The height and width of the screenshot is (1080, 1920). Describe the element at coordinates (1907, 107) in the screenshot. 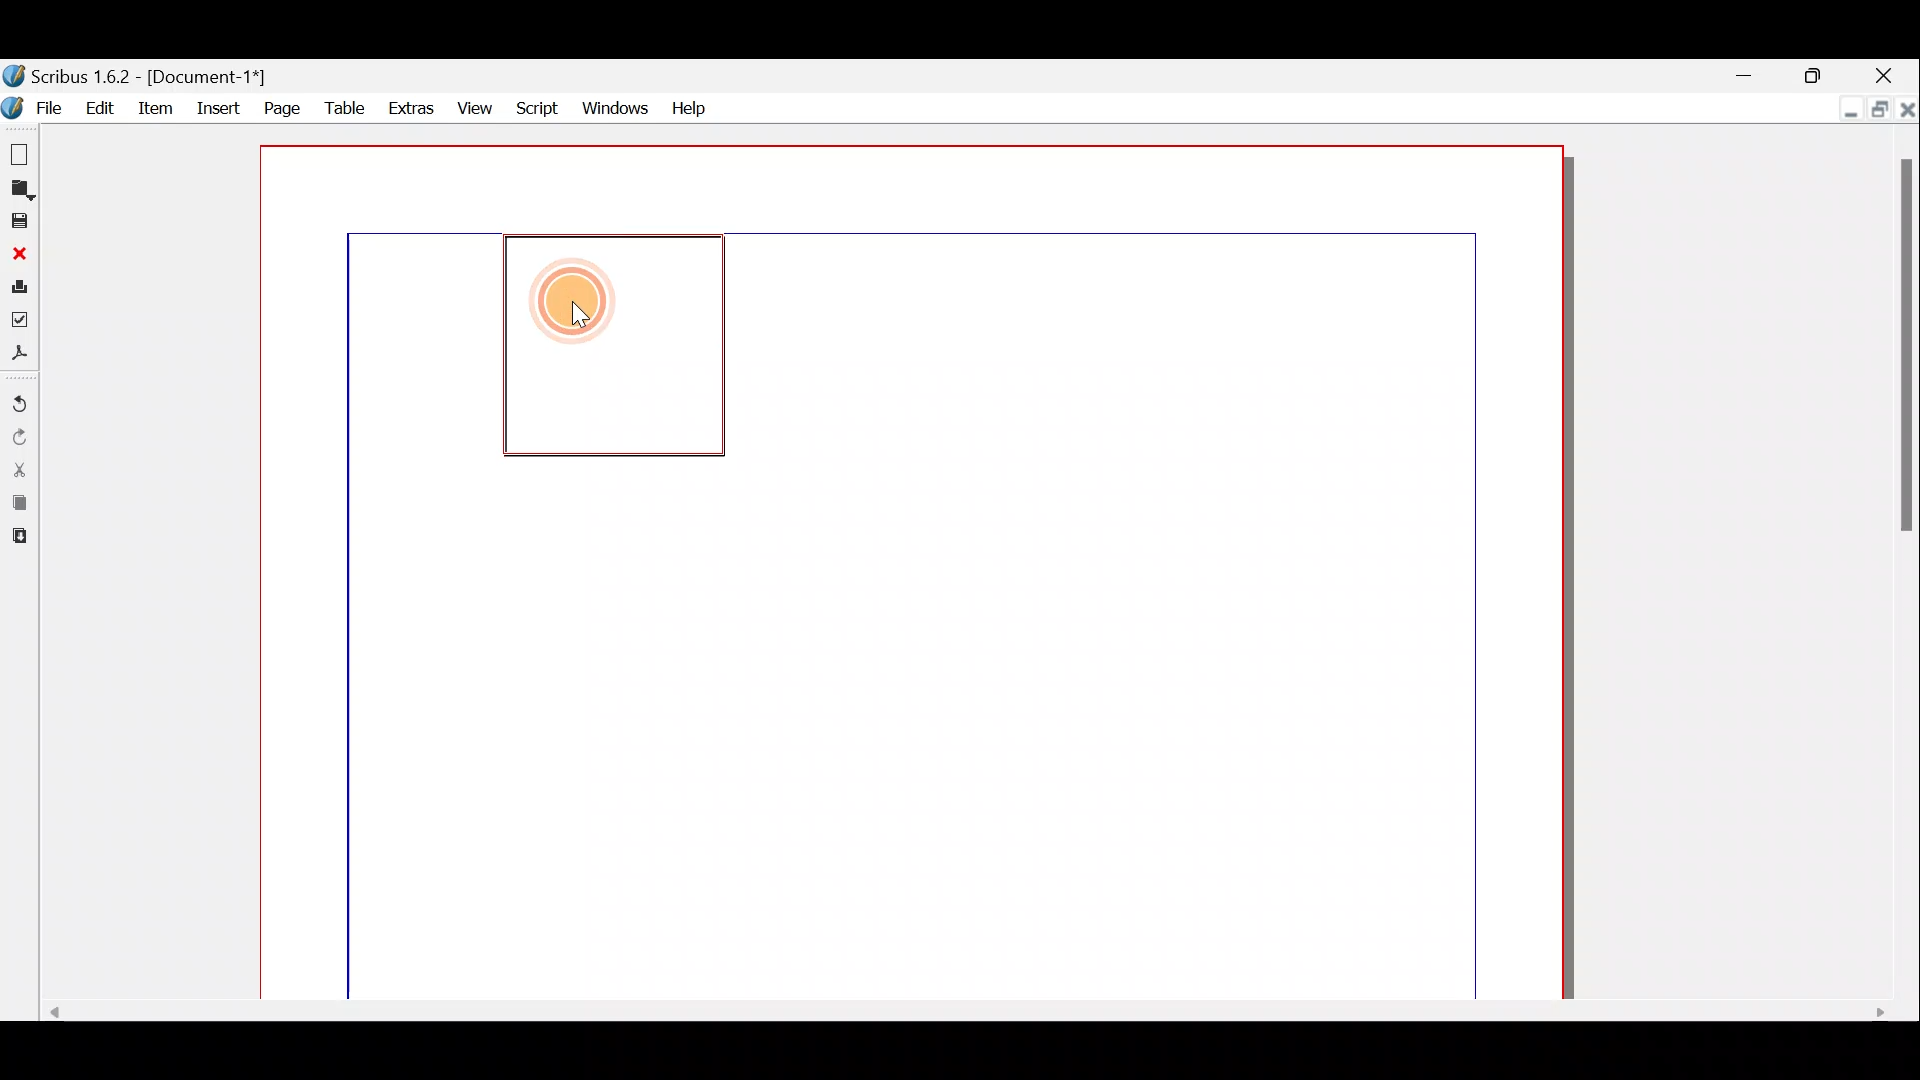

I see `Close` at that location.